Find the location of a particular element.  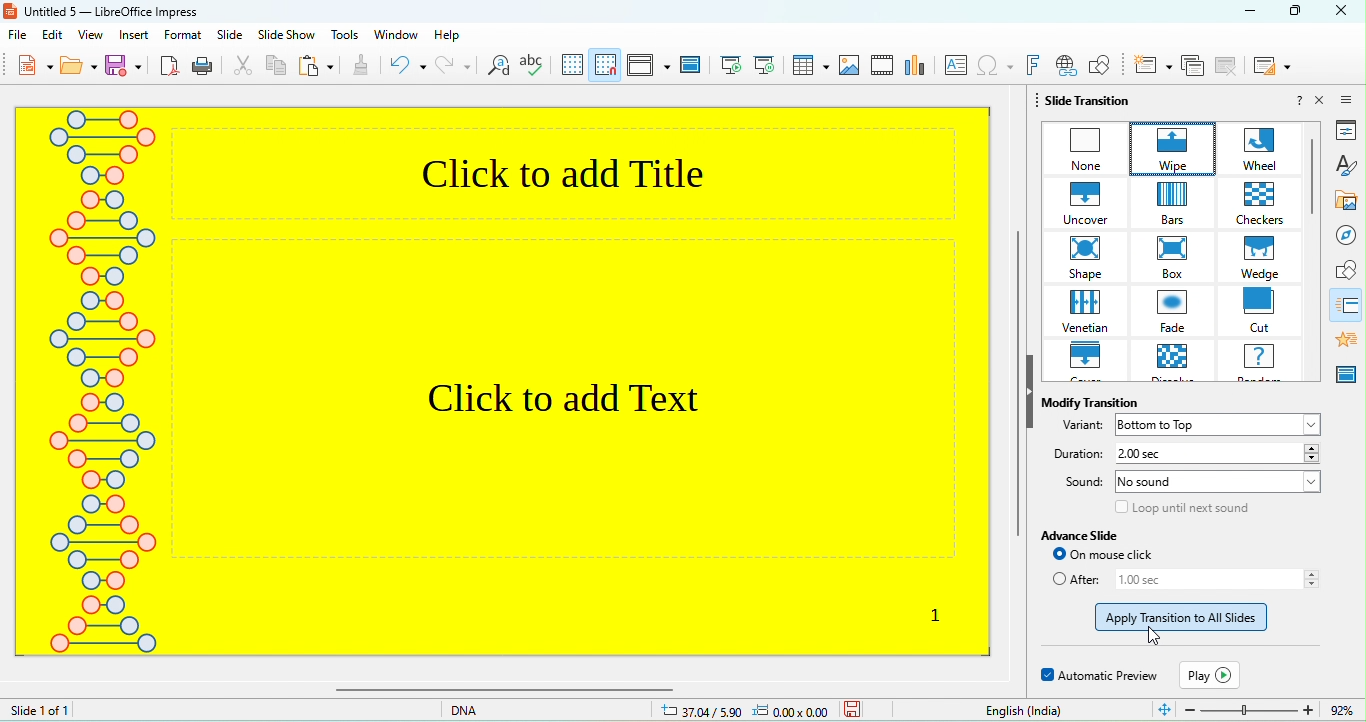

insert is located at coordinates (137, 37).